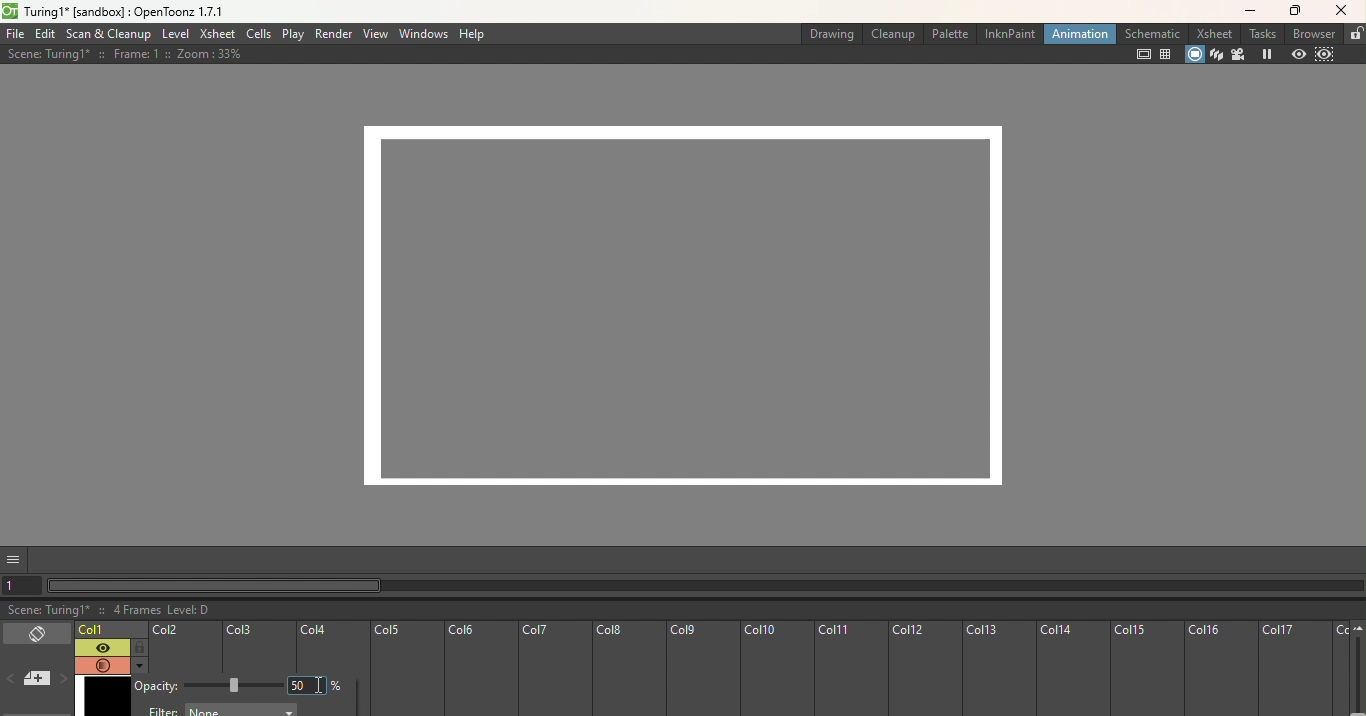 The image size is (1366, 716). What do you see at coordinates (12, 11) in the screenshot?
I see `opentoonz logo` at bounding box center [12, 11].